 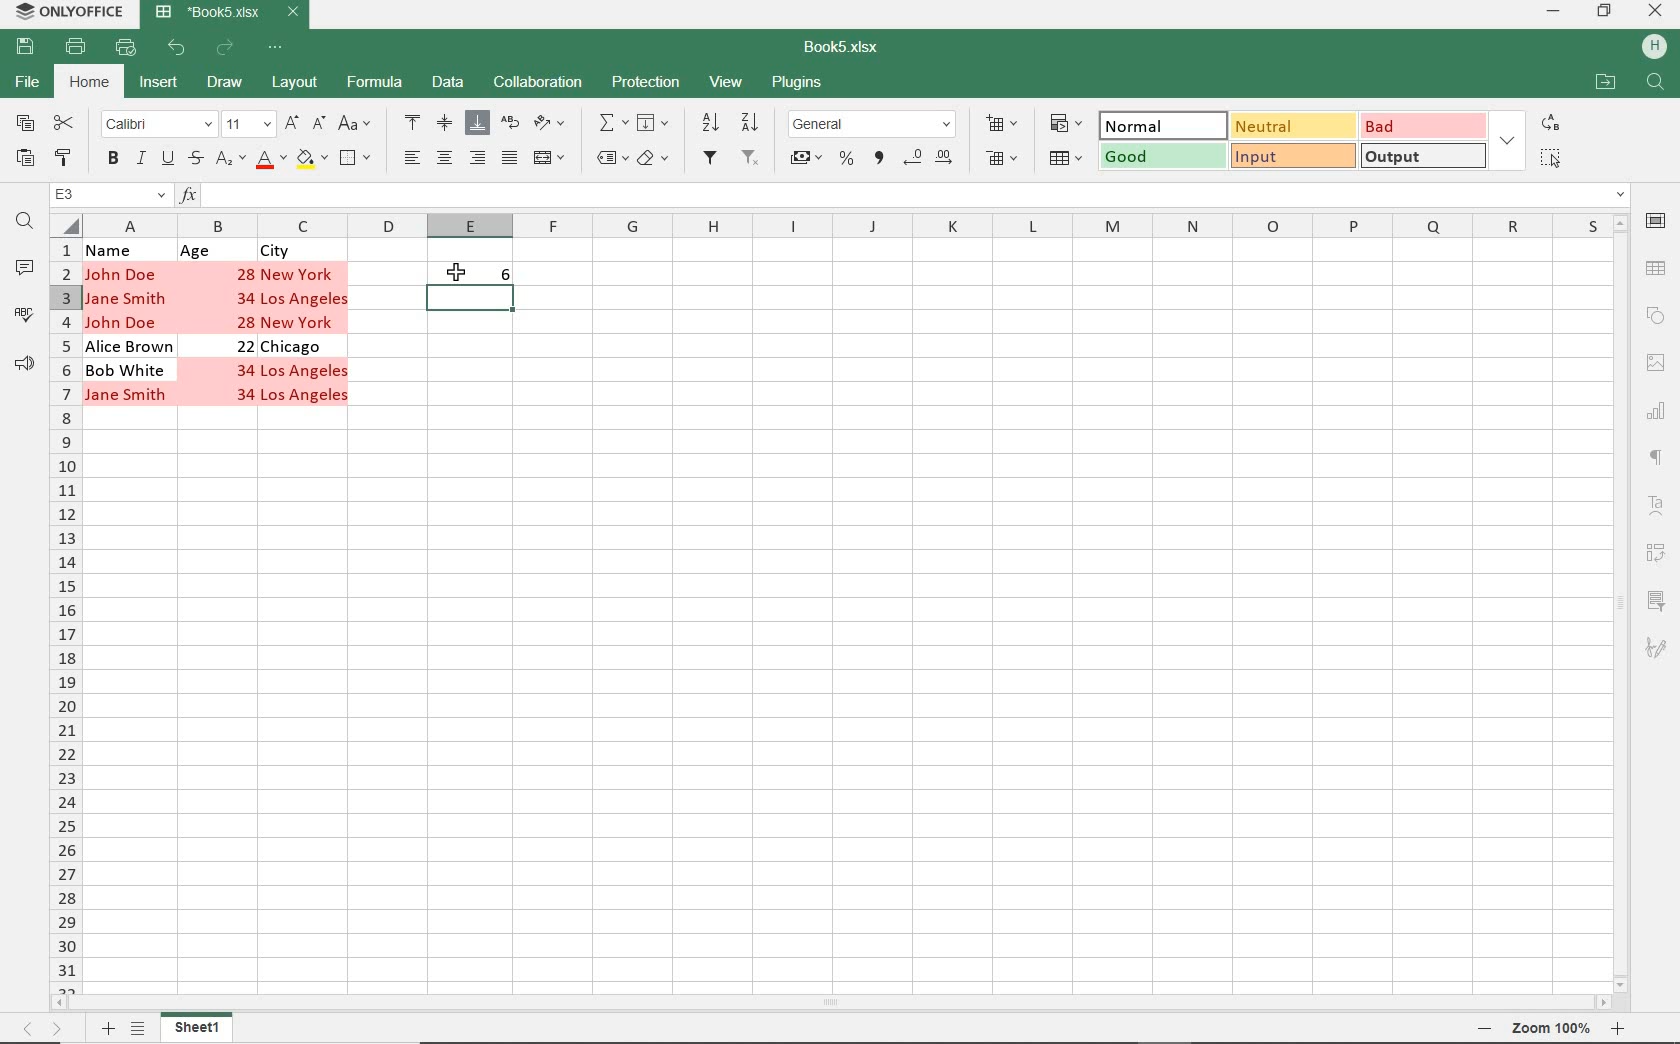 I want to click on CUSTOMIZE QUICK ACCESS TOOLBAR, so click(x=277, y=48).